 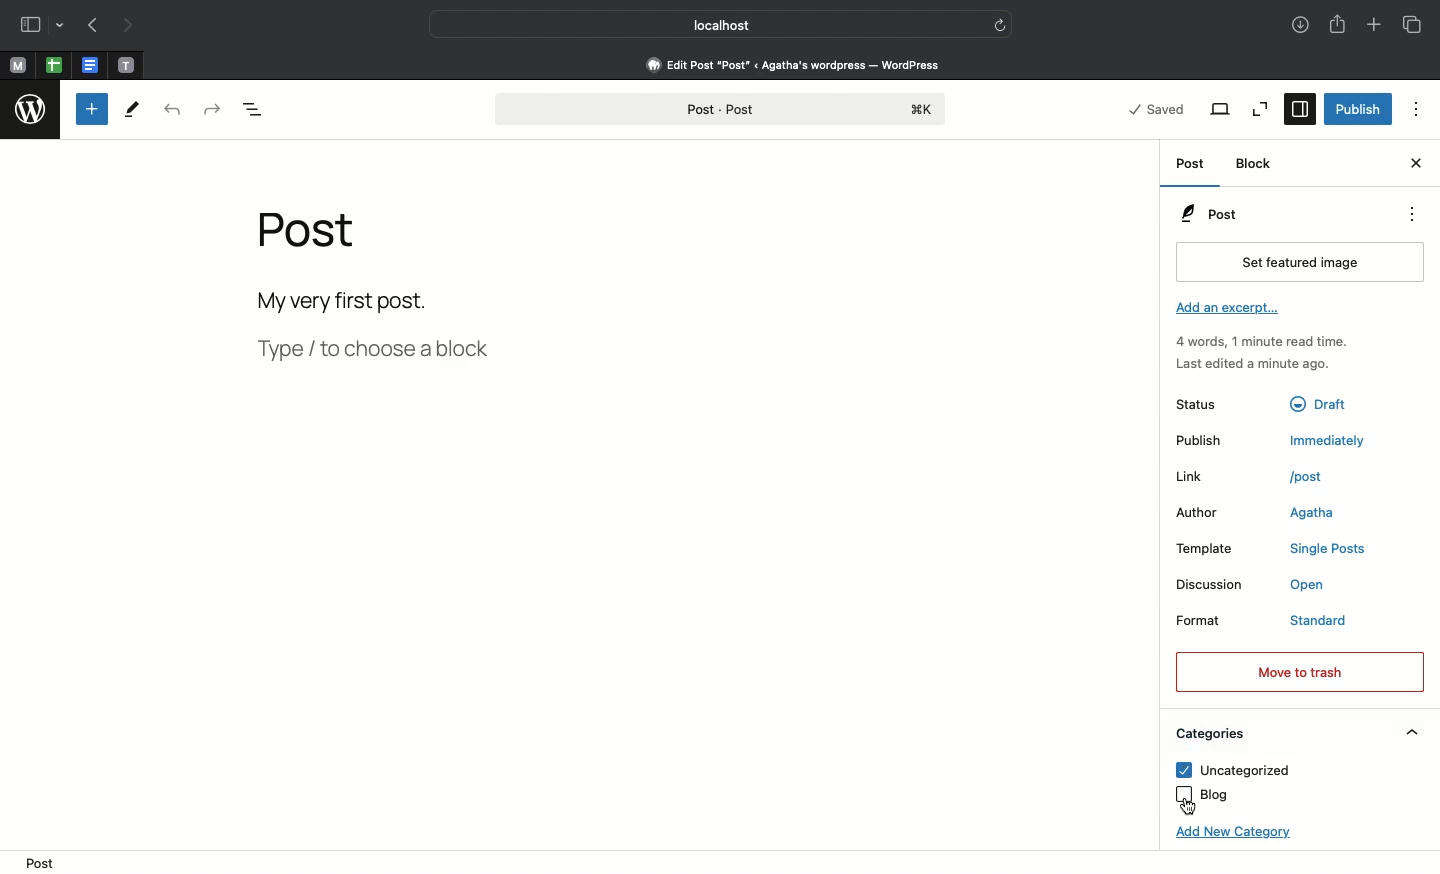 What do you see at coordinates (31, 112) in the screenshot?
I see `Wordpress` at bounding box center [31, 112].